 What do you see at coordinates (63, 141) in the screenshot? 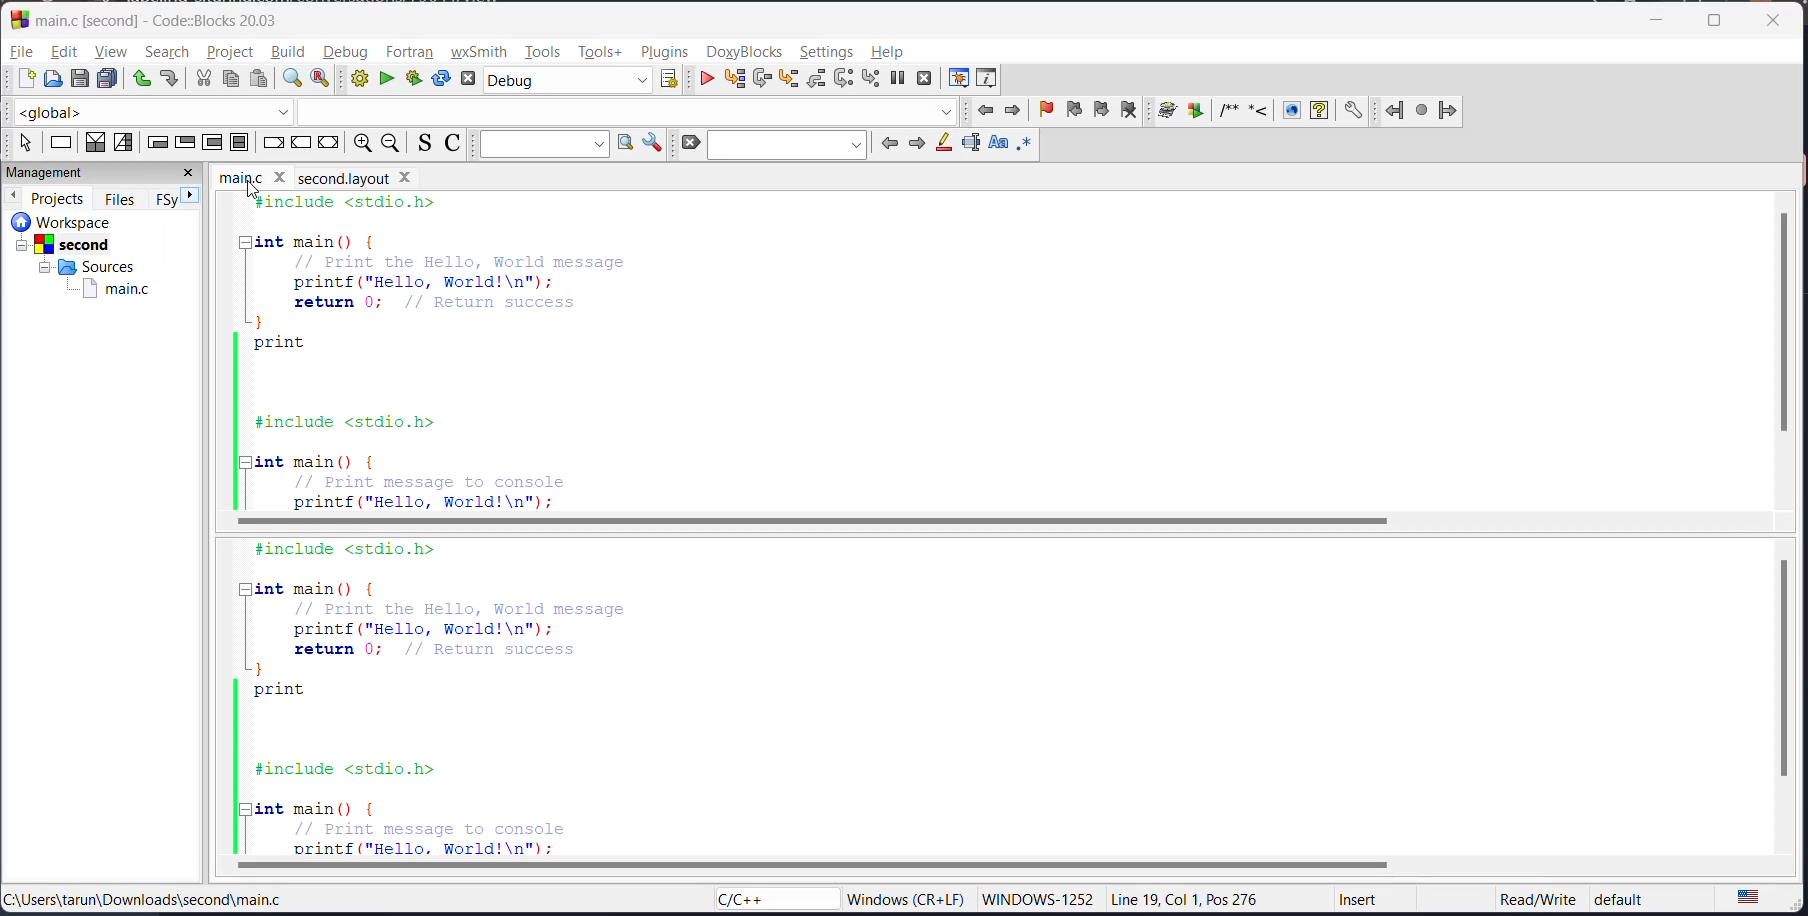
I see `instruction` at bounding box center [63, 141].